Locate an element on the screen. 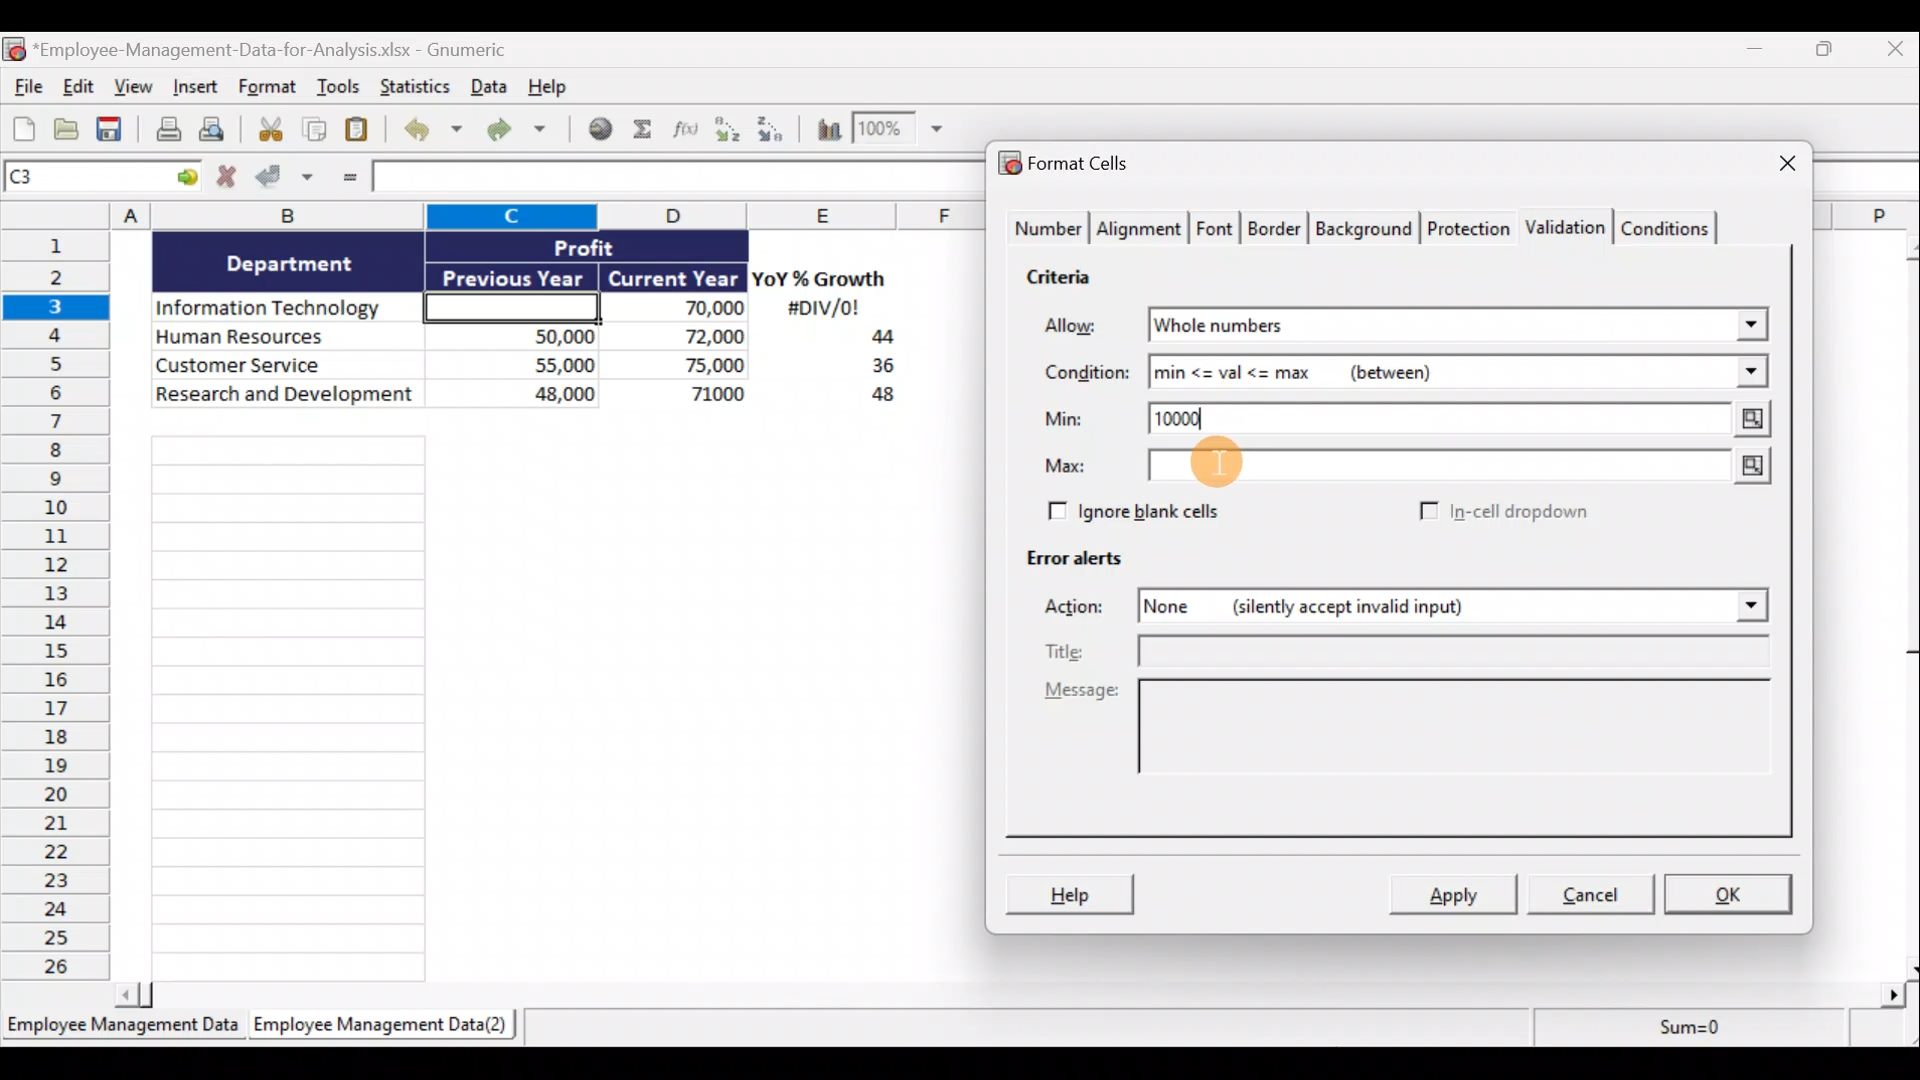 This screenshot has width=1920, height=1080. Close is located at coordinates (1769, 165).